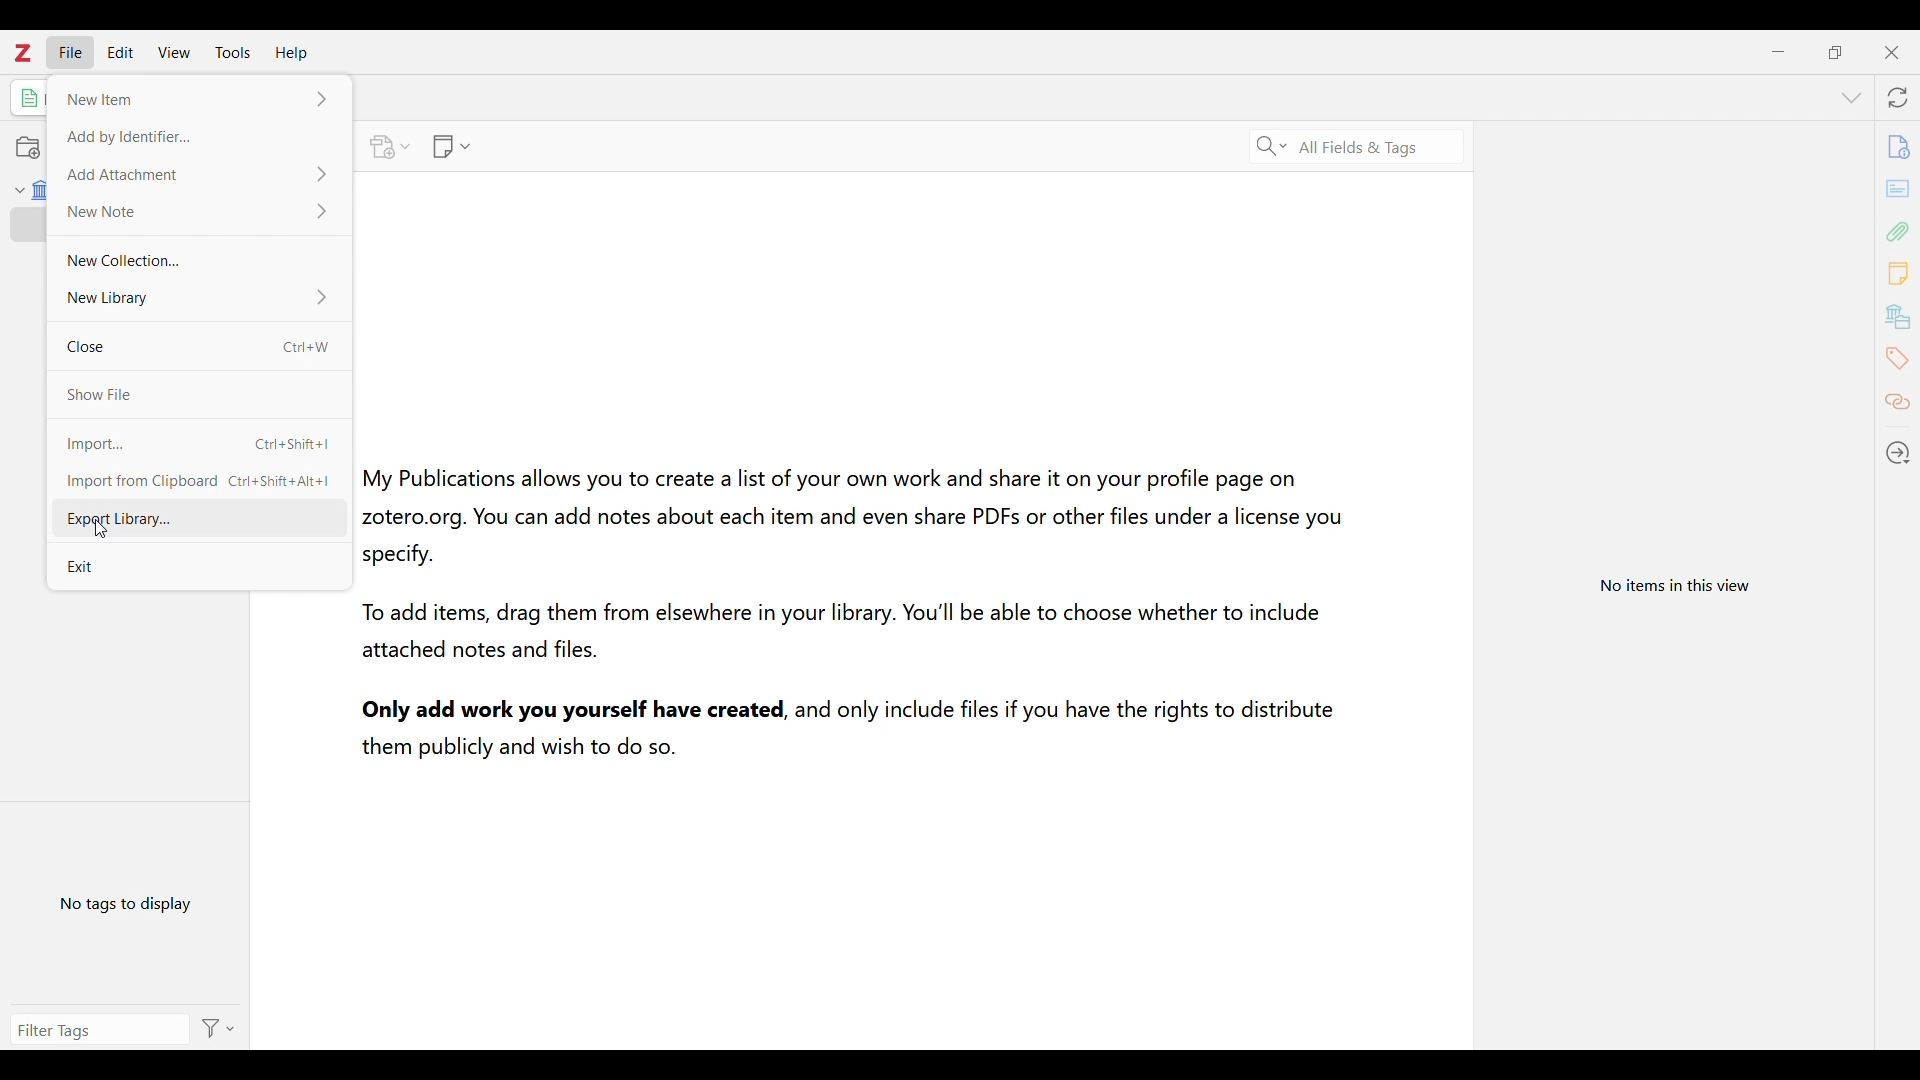 This screenshot has height=1080, width=1920. Describe the element at coordinates (1850, 97) in the screenshot. I see `List all tabs` at that location.